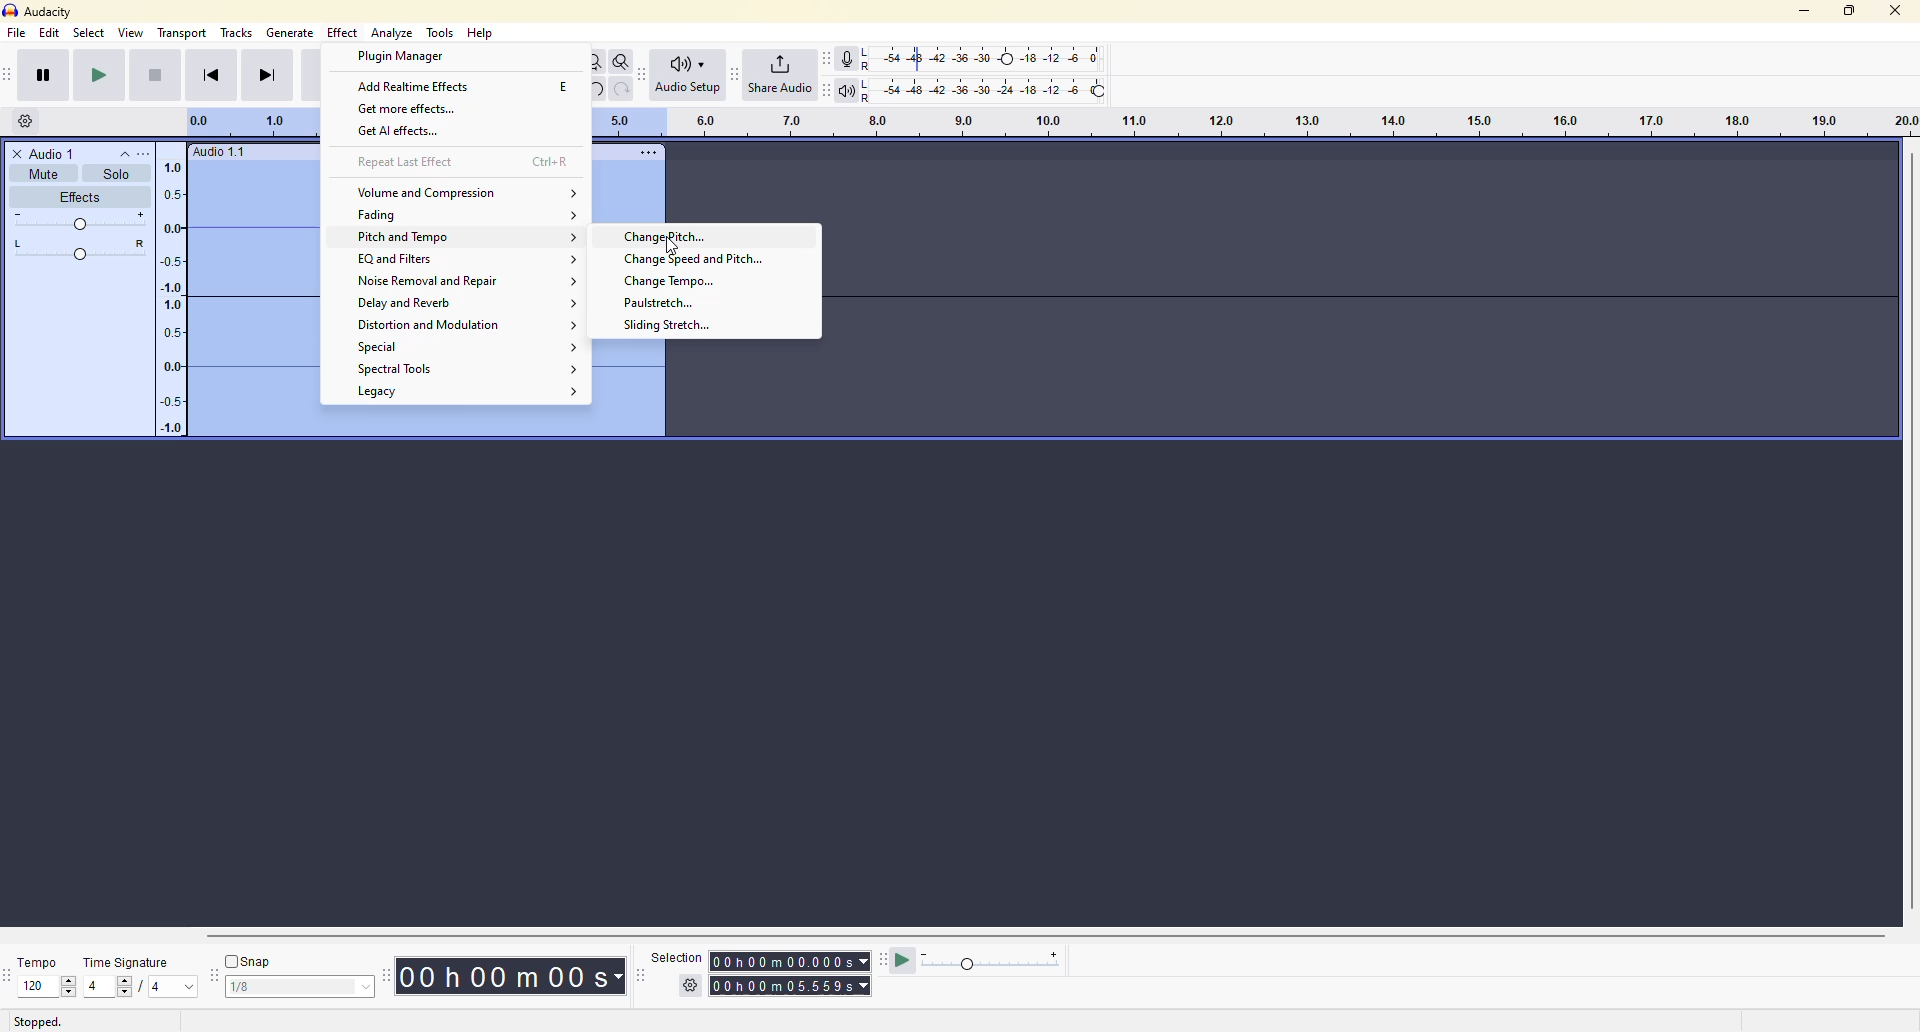  Describe the element at coordinates (1021, 935) in the screenshot. I see `scroll bar` at that location.